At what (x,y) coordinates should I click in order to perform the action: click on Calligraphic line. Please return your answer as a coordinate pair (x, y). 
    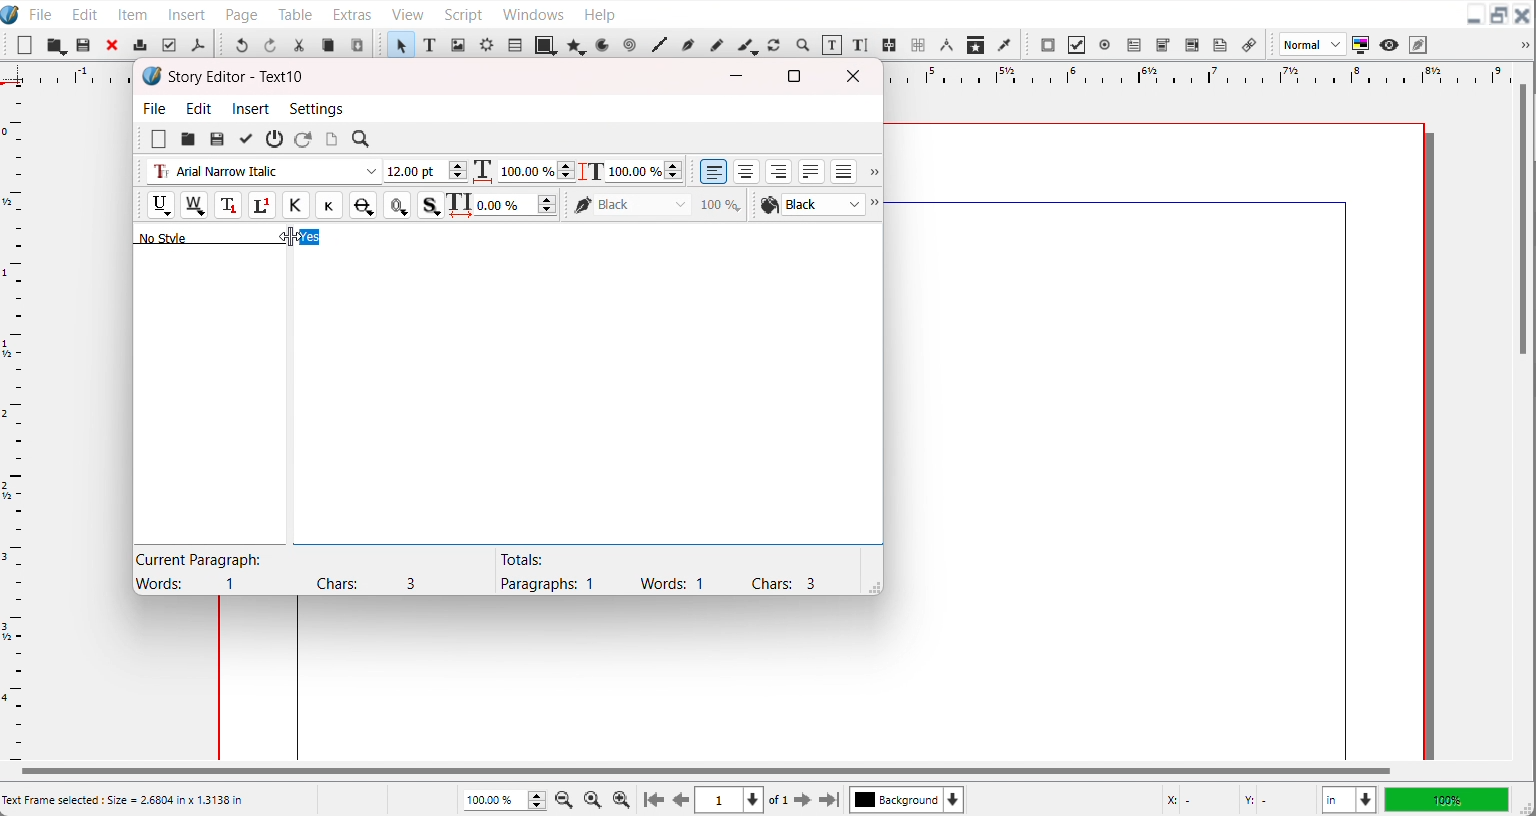
    Looking at the image, I should click on (747, 46).